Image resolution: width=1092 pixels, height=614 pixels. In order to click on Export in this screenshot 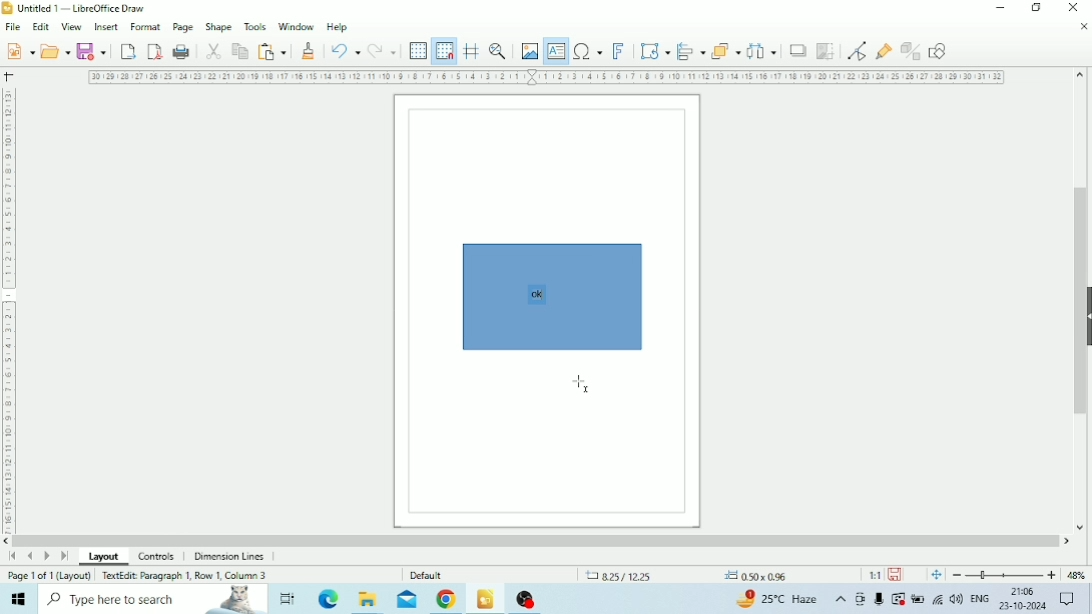, I will do `click(128, 52)`.